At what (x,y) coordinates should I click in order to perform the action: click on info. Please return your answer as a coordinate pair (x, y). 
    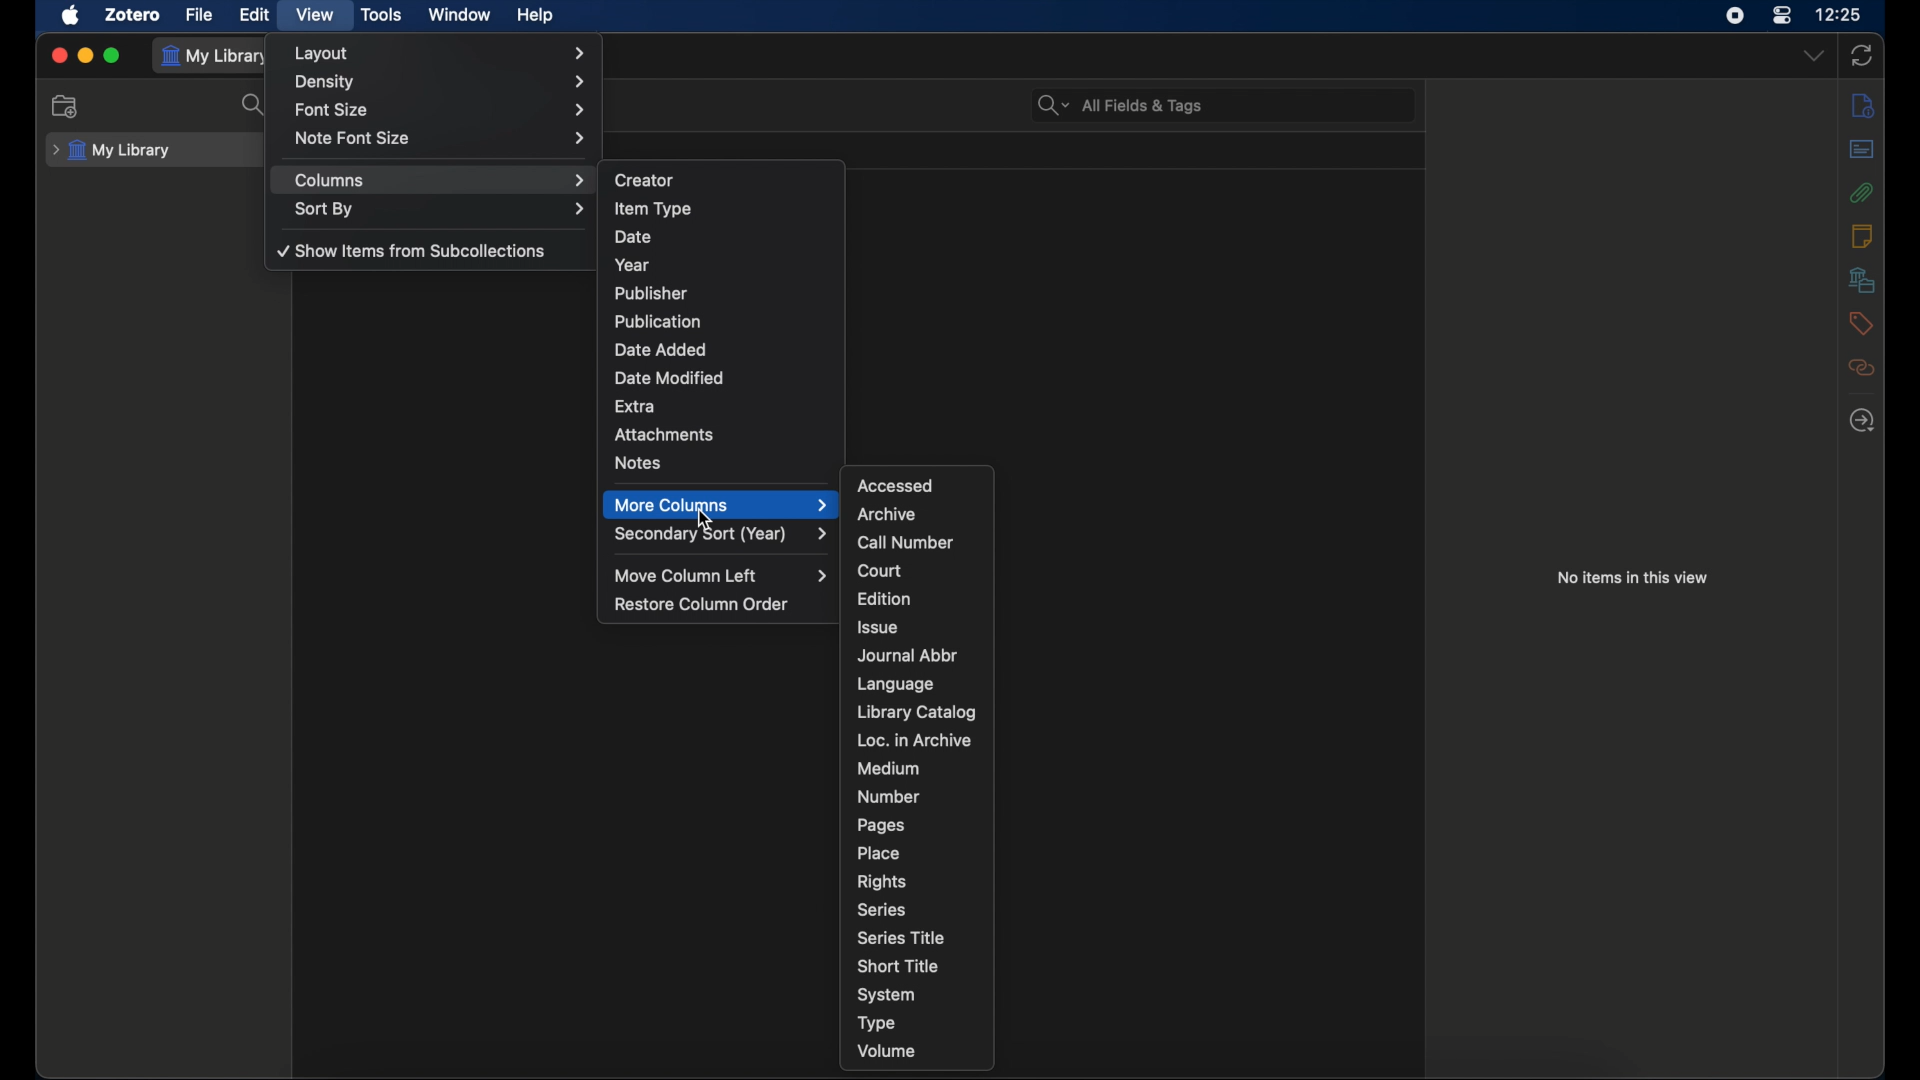
    Looking at the image, I should click on (1862, 106).